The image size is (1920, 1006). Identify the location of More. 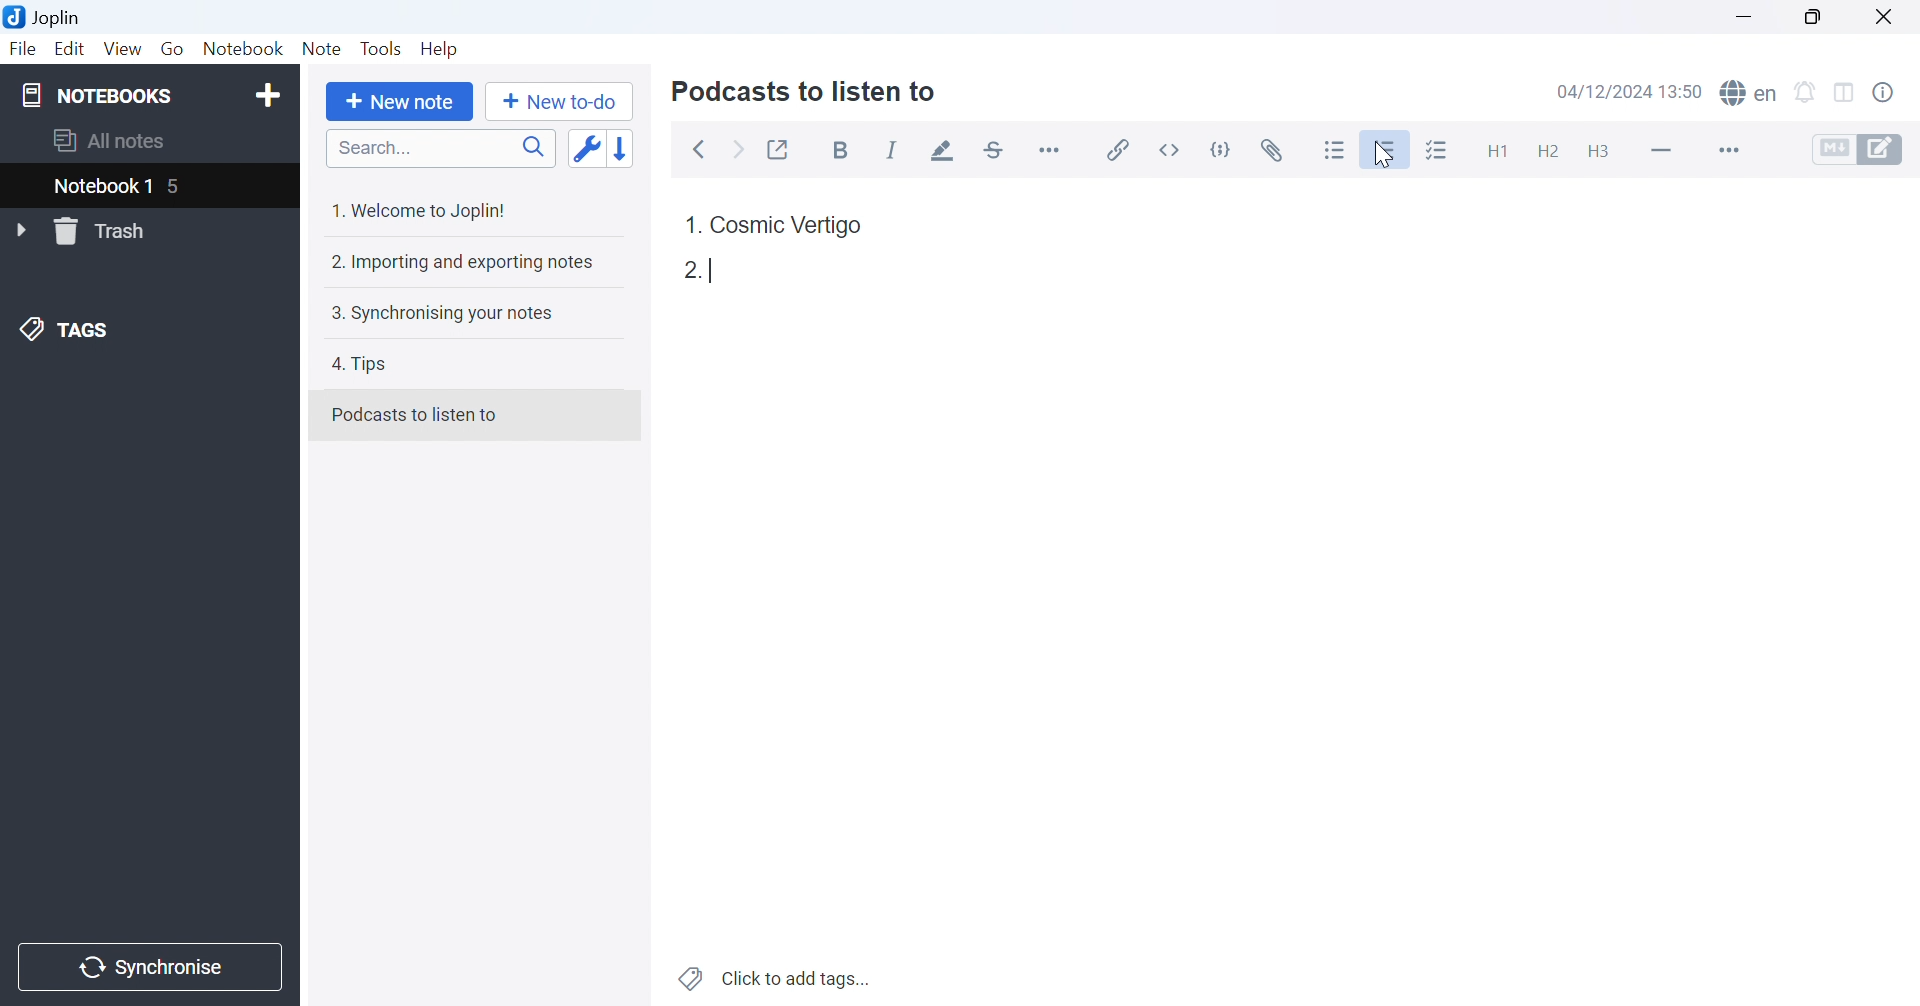
(1726, 149).